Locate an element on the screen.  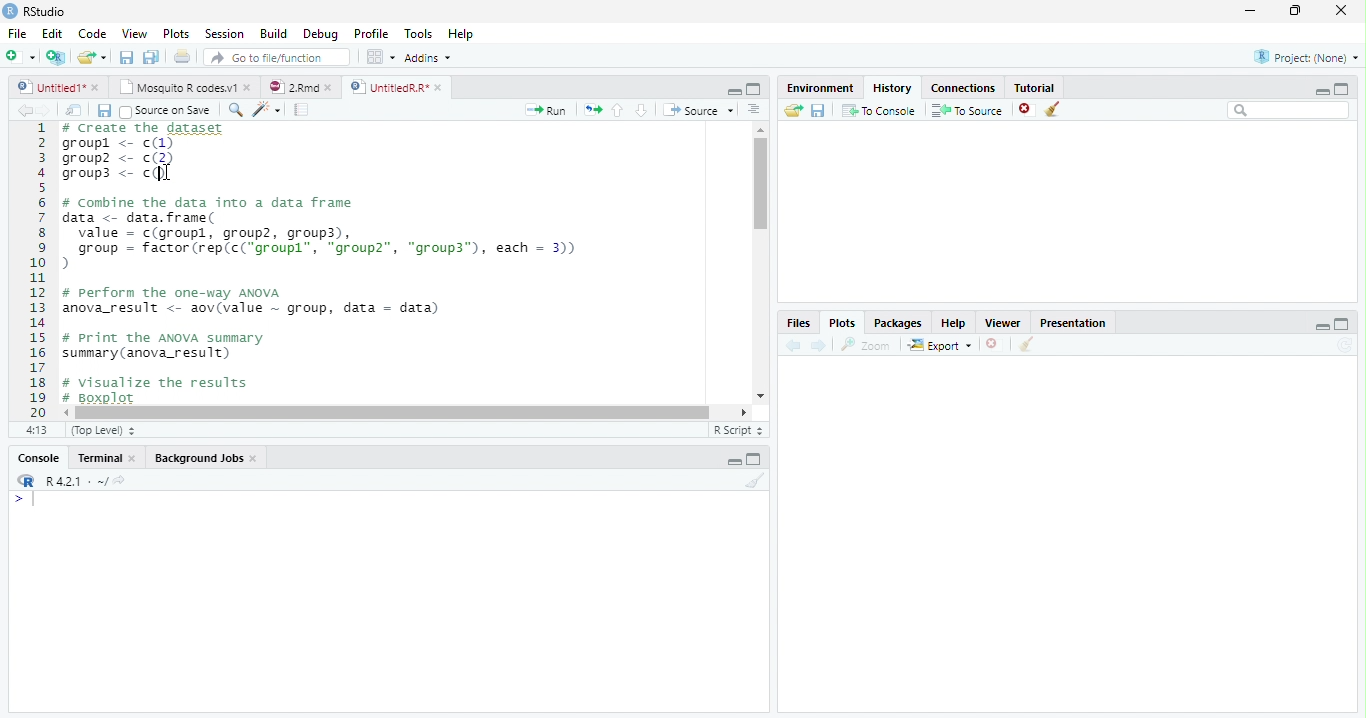
Delete file is located at coordinates (1028, 109).